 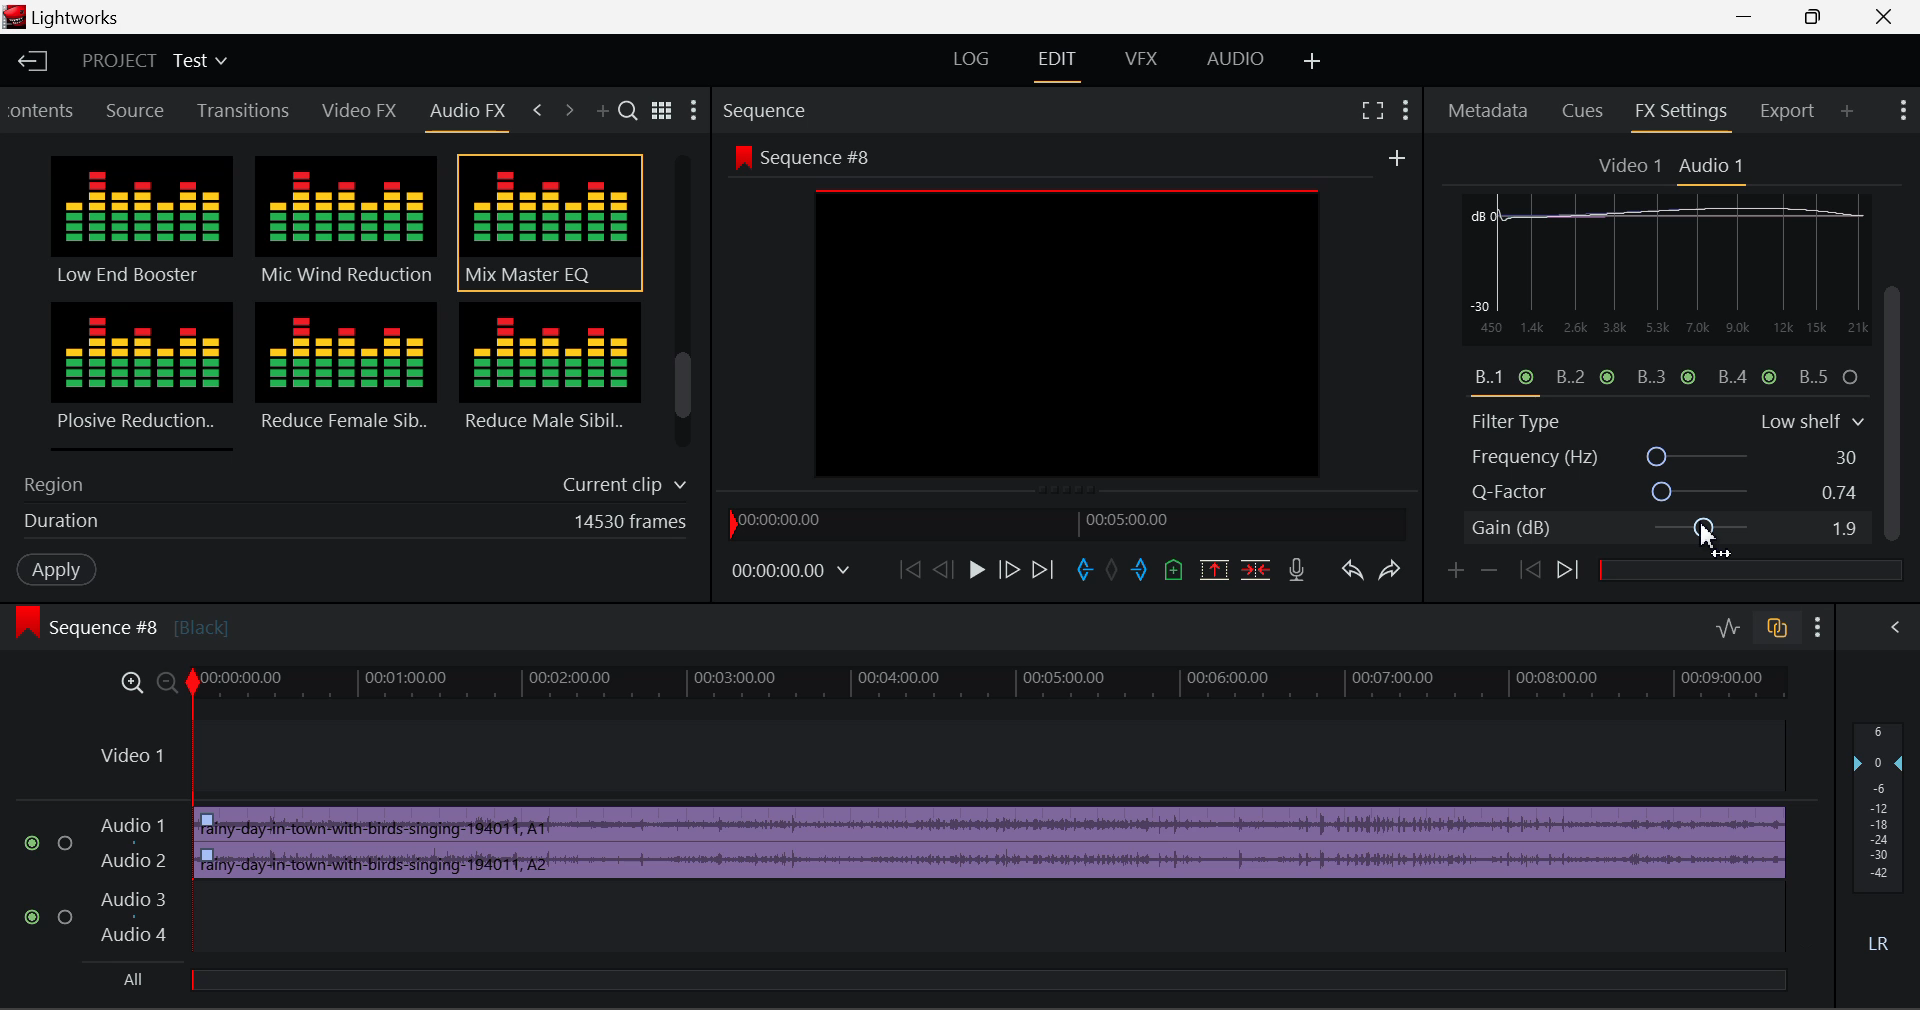 What do you see at coordinates (977, 571) in the screenshot?
I see `Play` at bounding box center [977, 571].